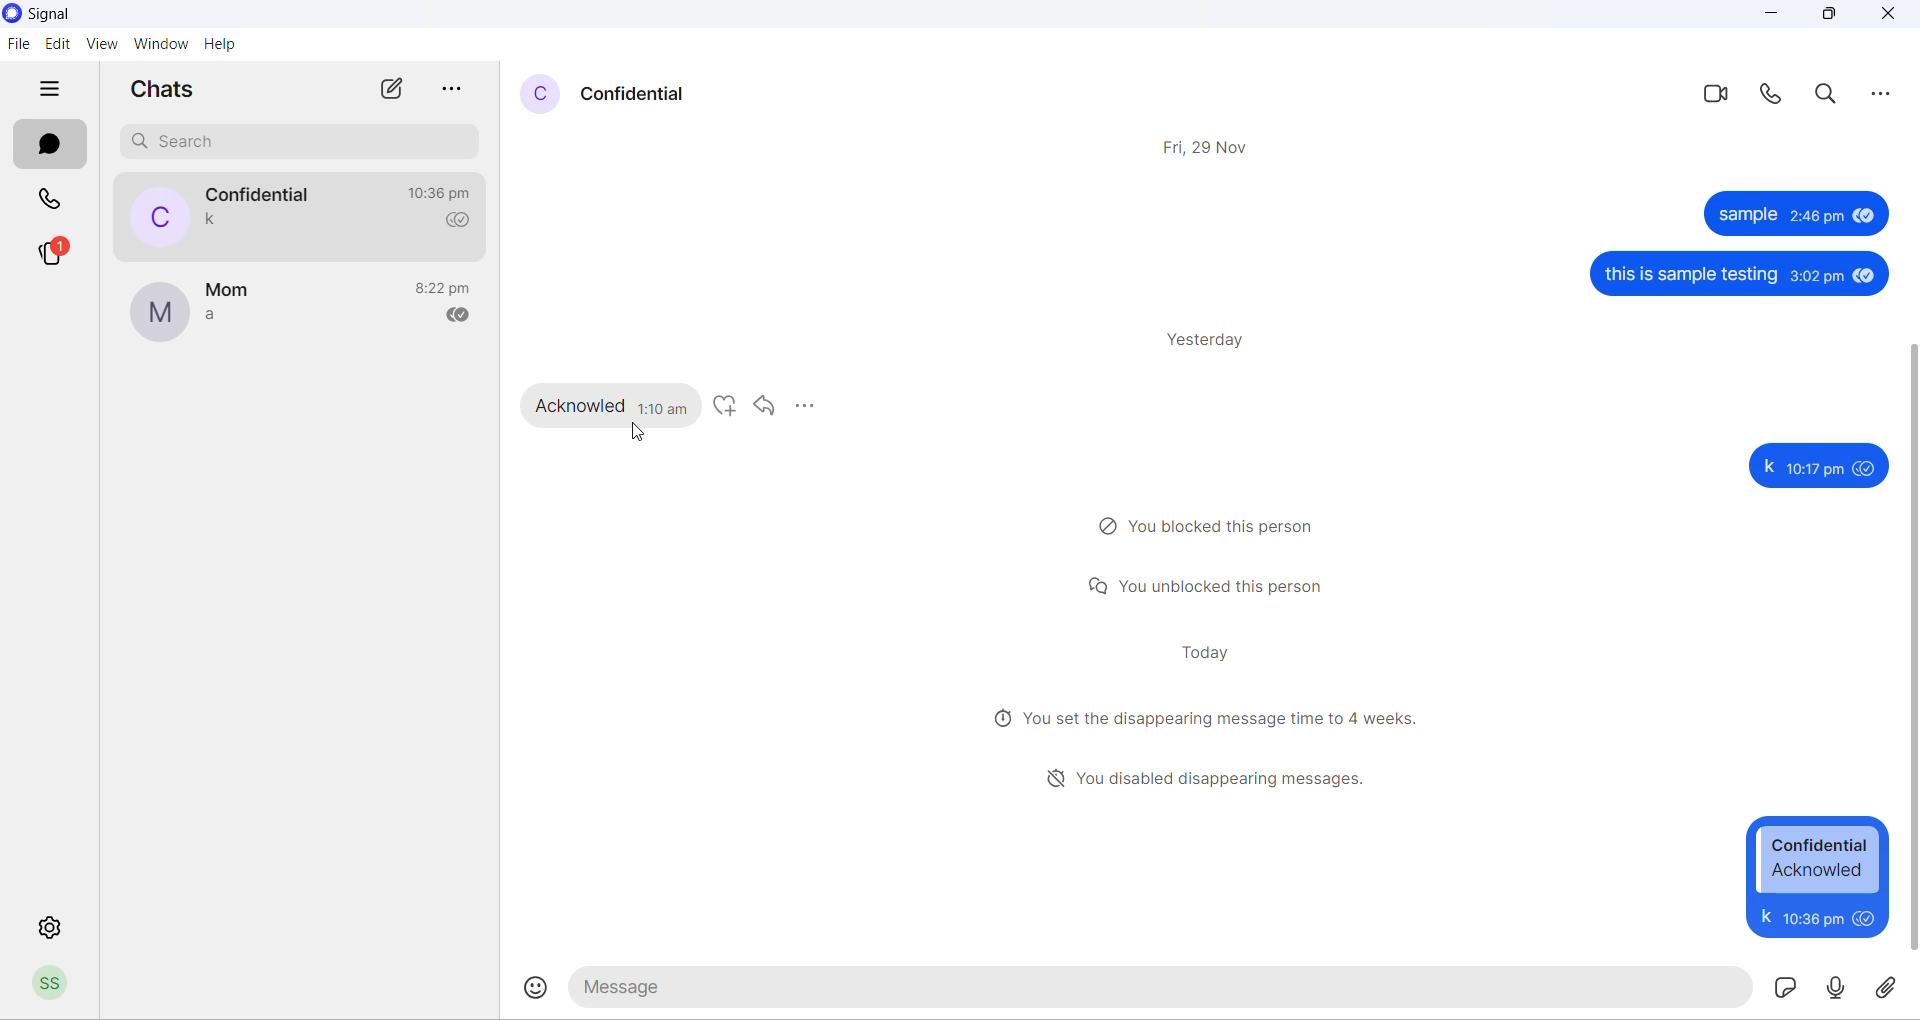 This screenshot has height=1020, width=1920. I want to click on Confidential Acknowled, so click(1819, 859).